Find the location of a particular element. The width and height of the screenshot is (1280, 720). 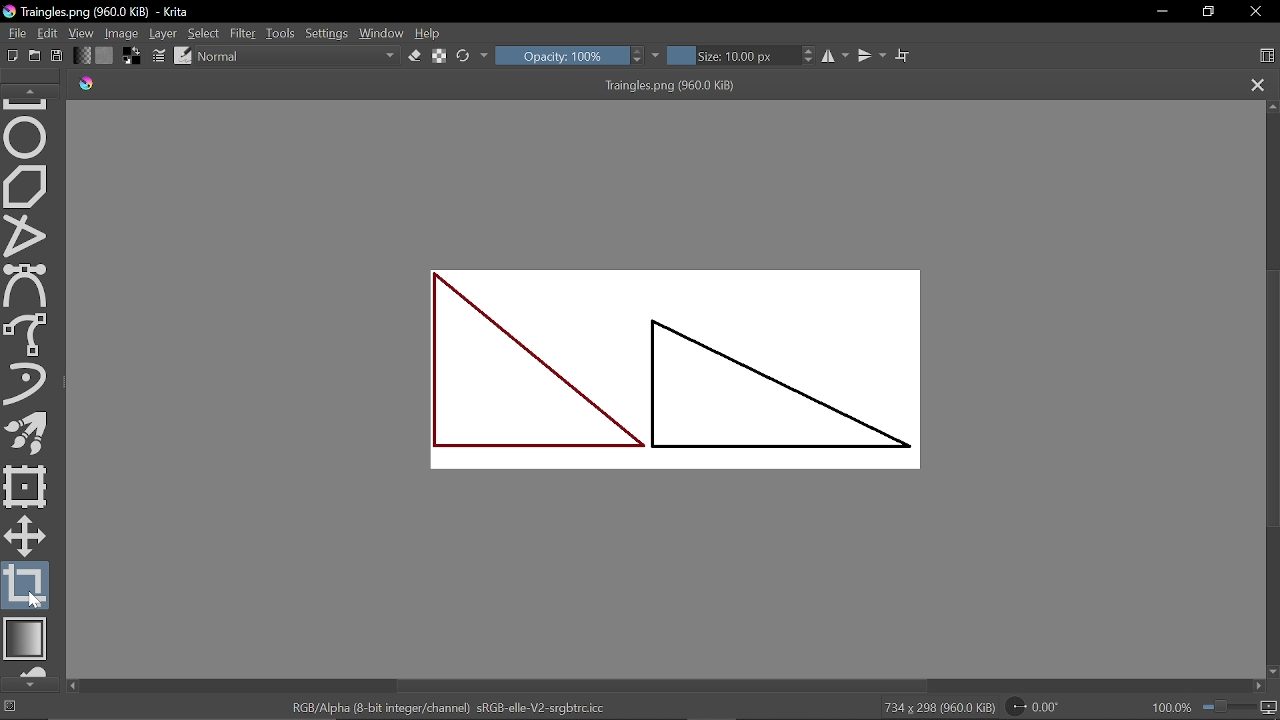

Restore down is located at coordinates (1209, 12).